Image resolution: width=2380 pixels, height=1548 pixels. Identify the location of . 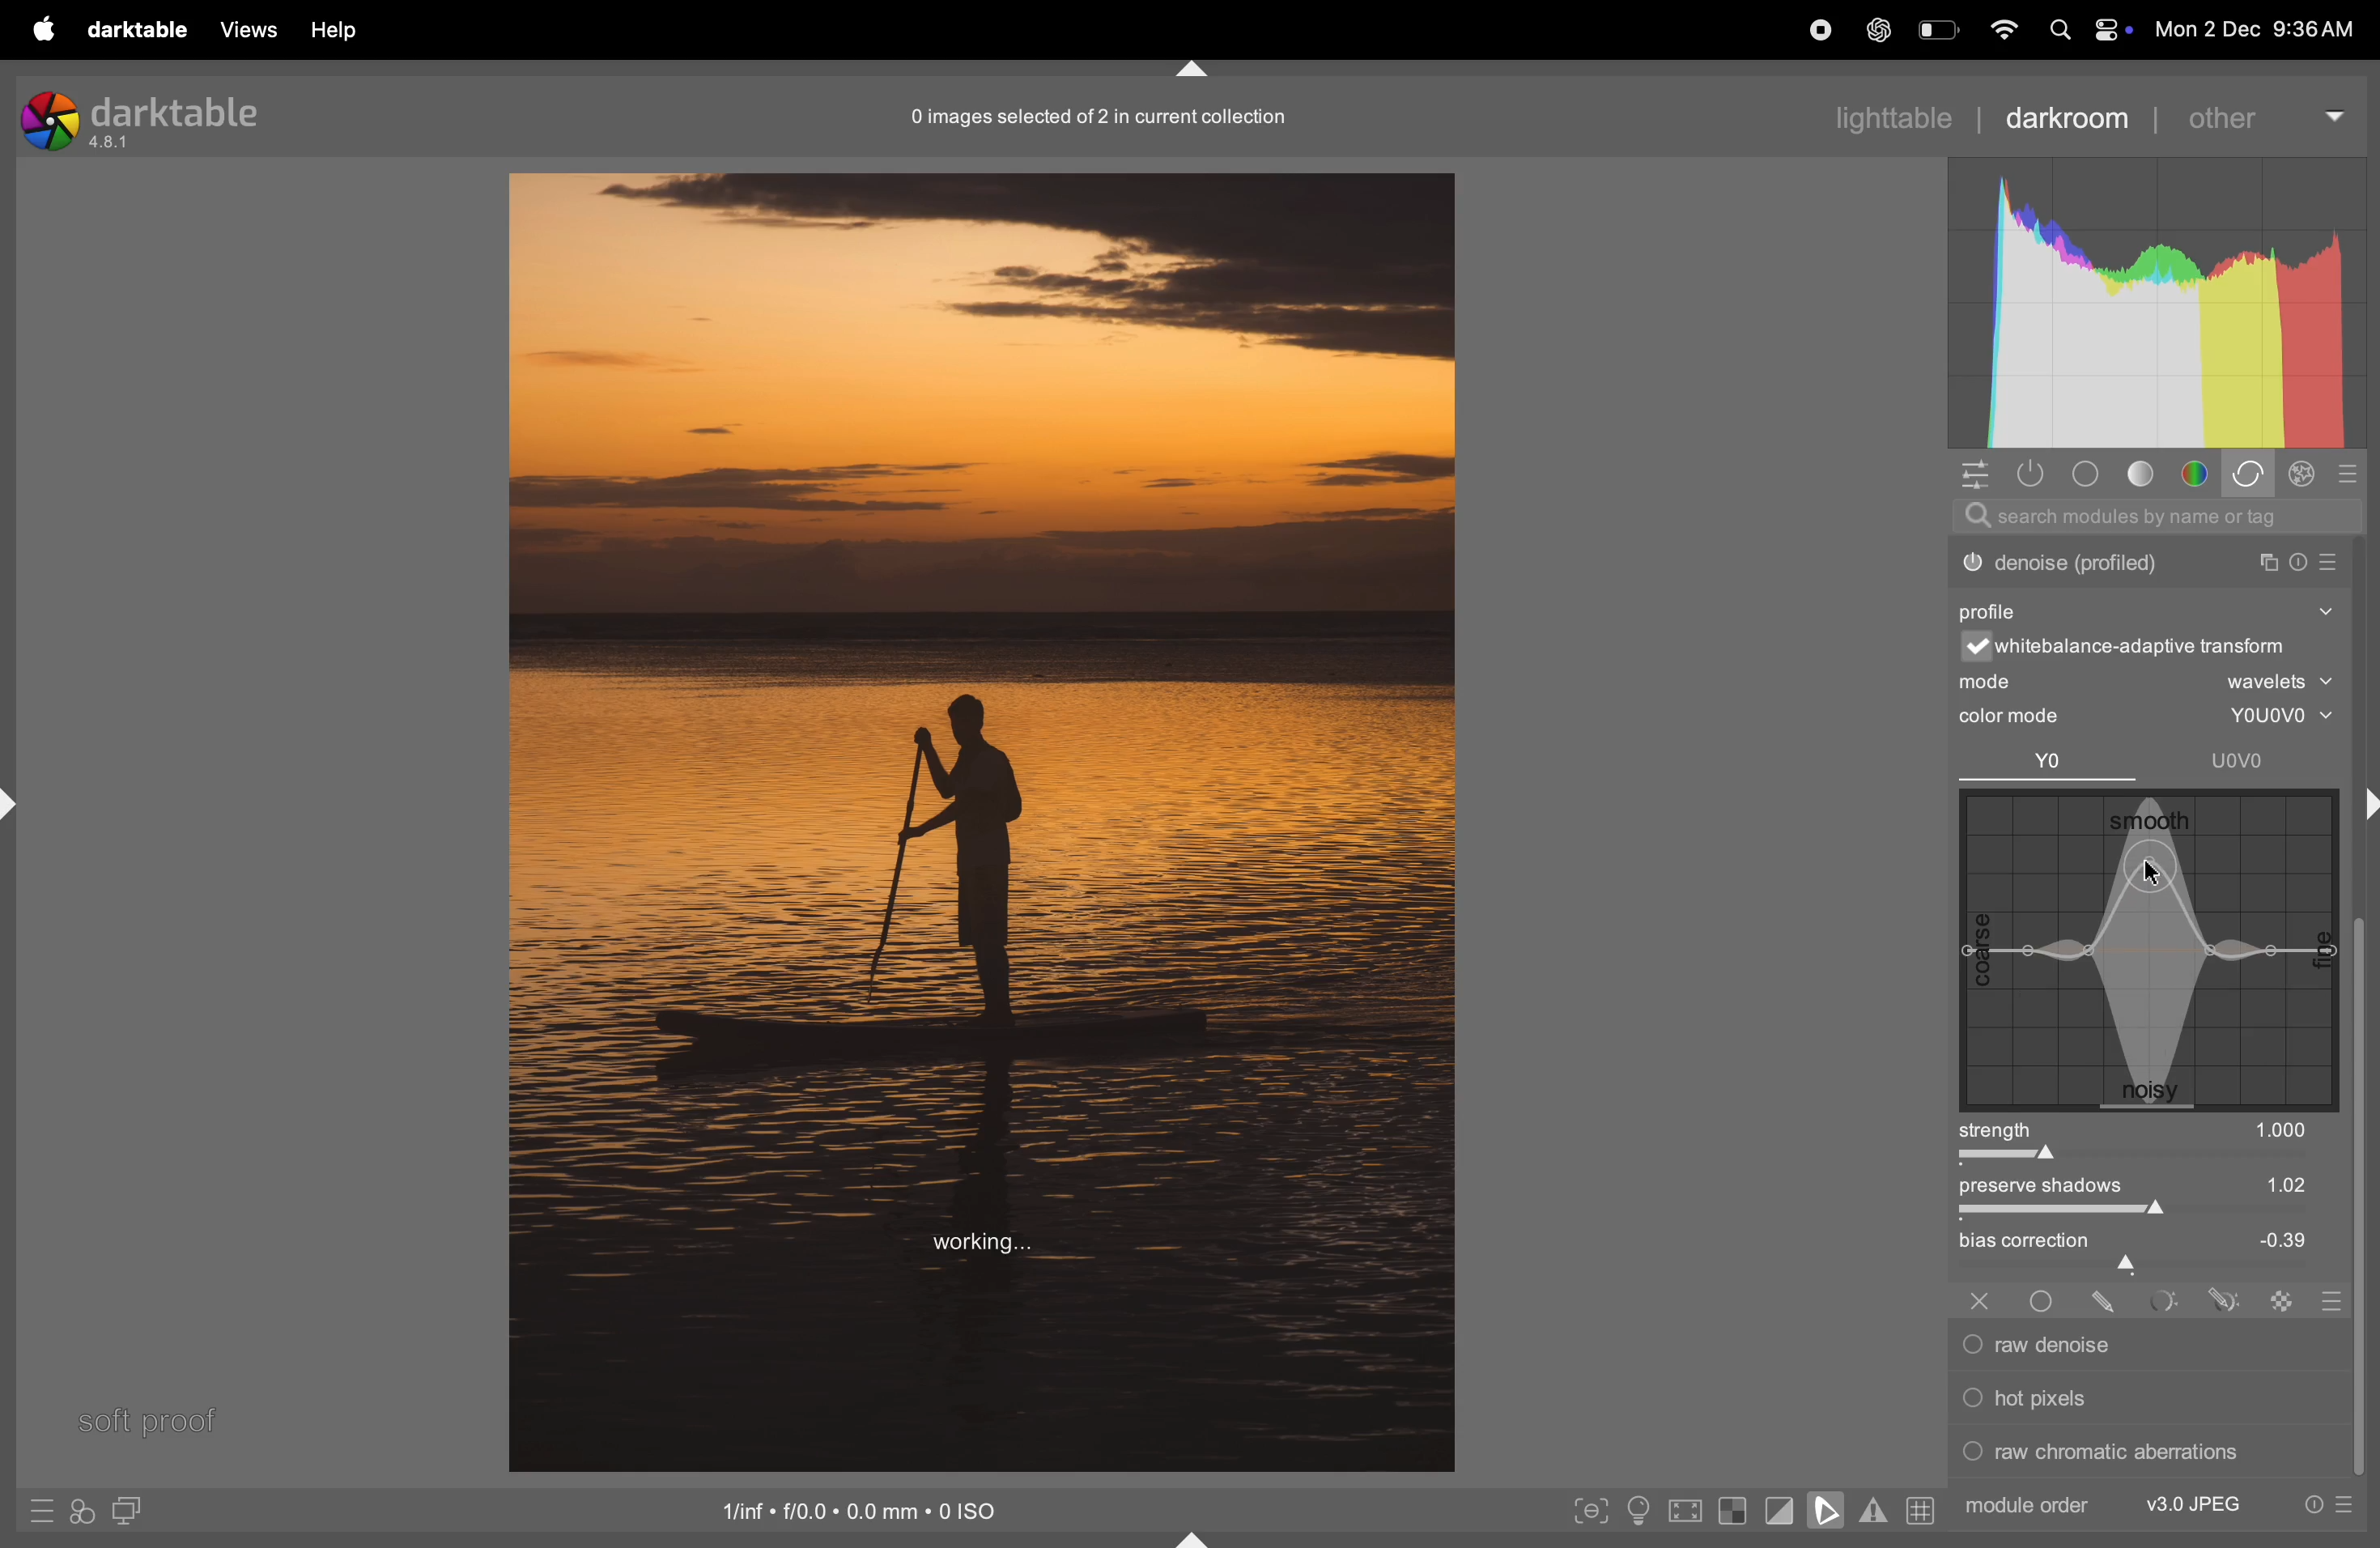
(2161, 1299).